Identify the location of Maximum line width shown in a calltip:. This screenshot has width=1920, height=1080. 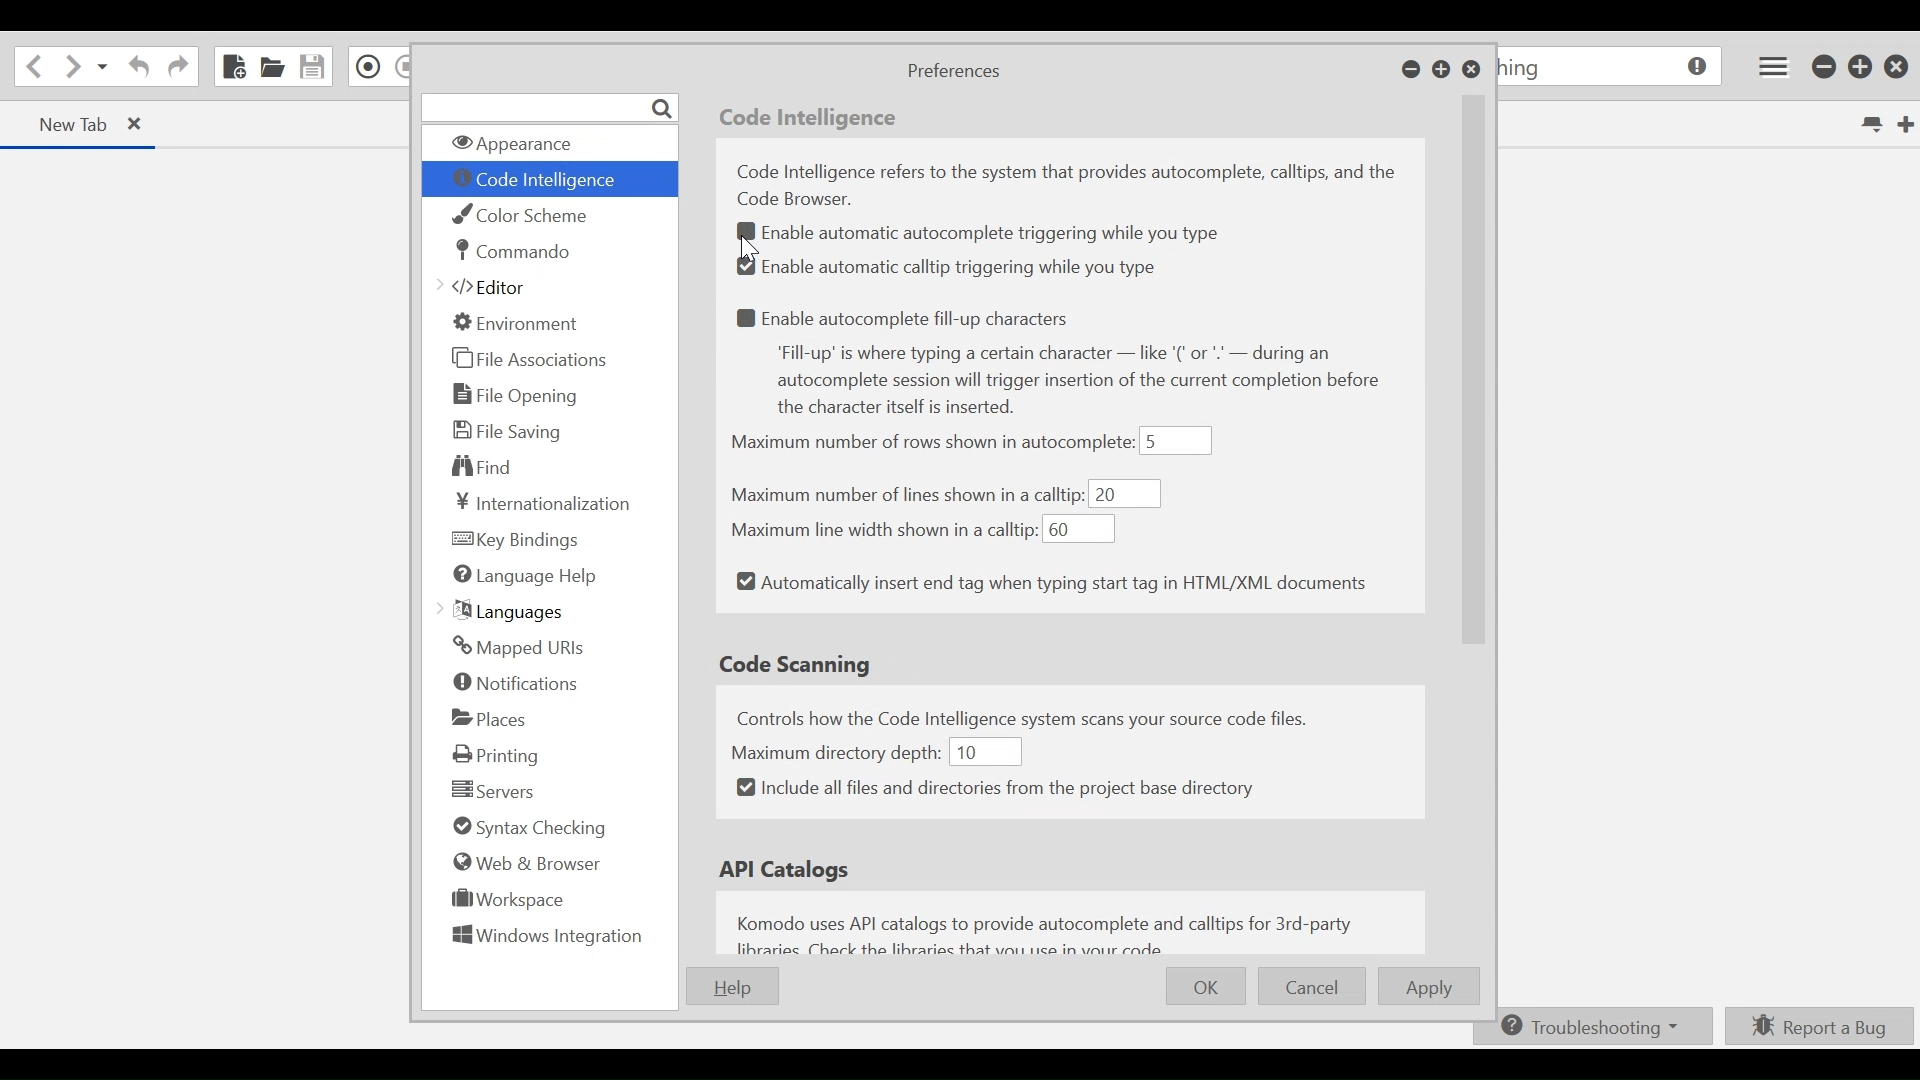
(881, 528).